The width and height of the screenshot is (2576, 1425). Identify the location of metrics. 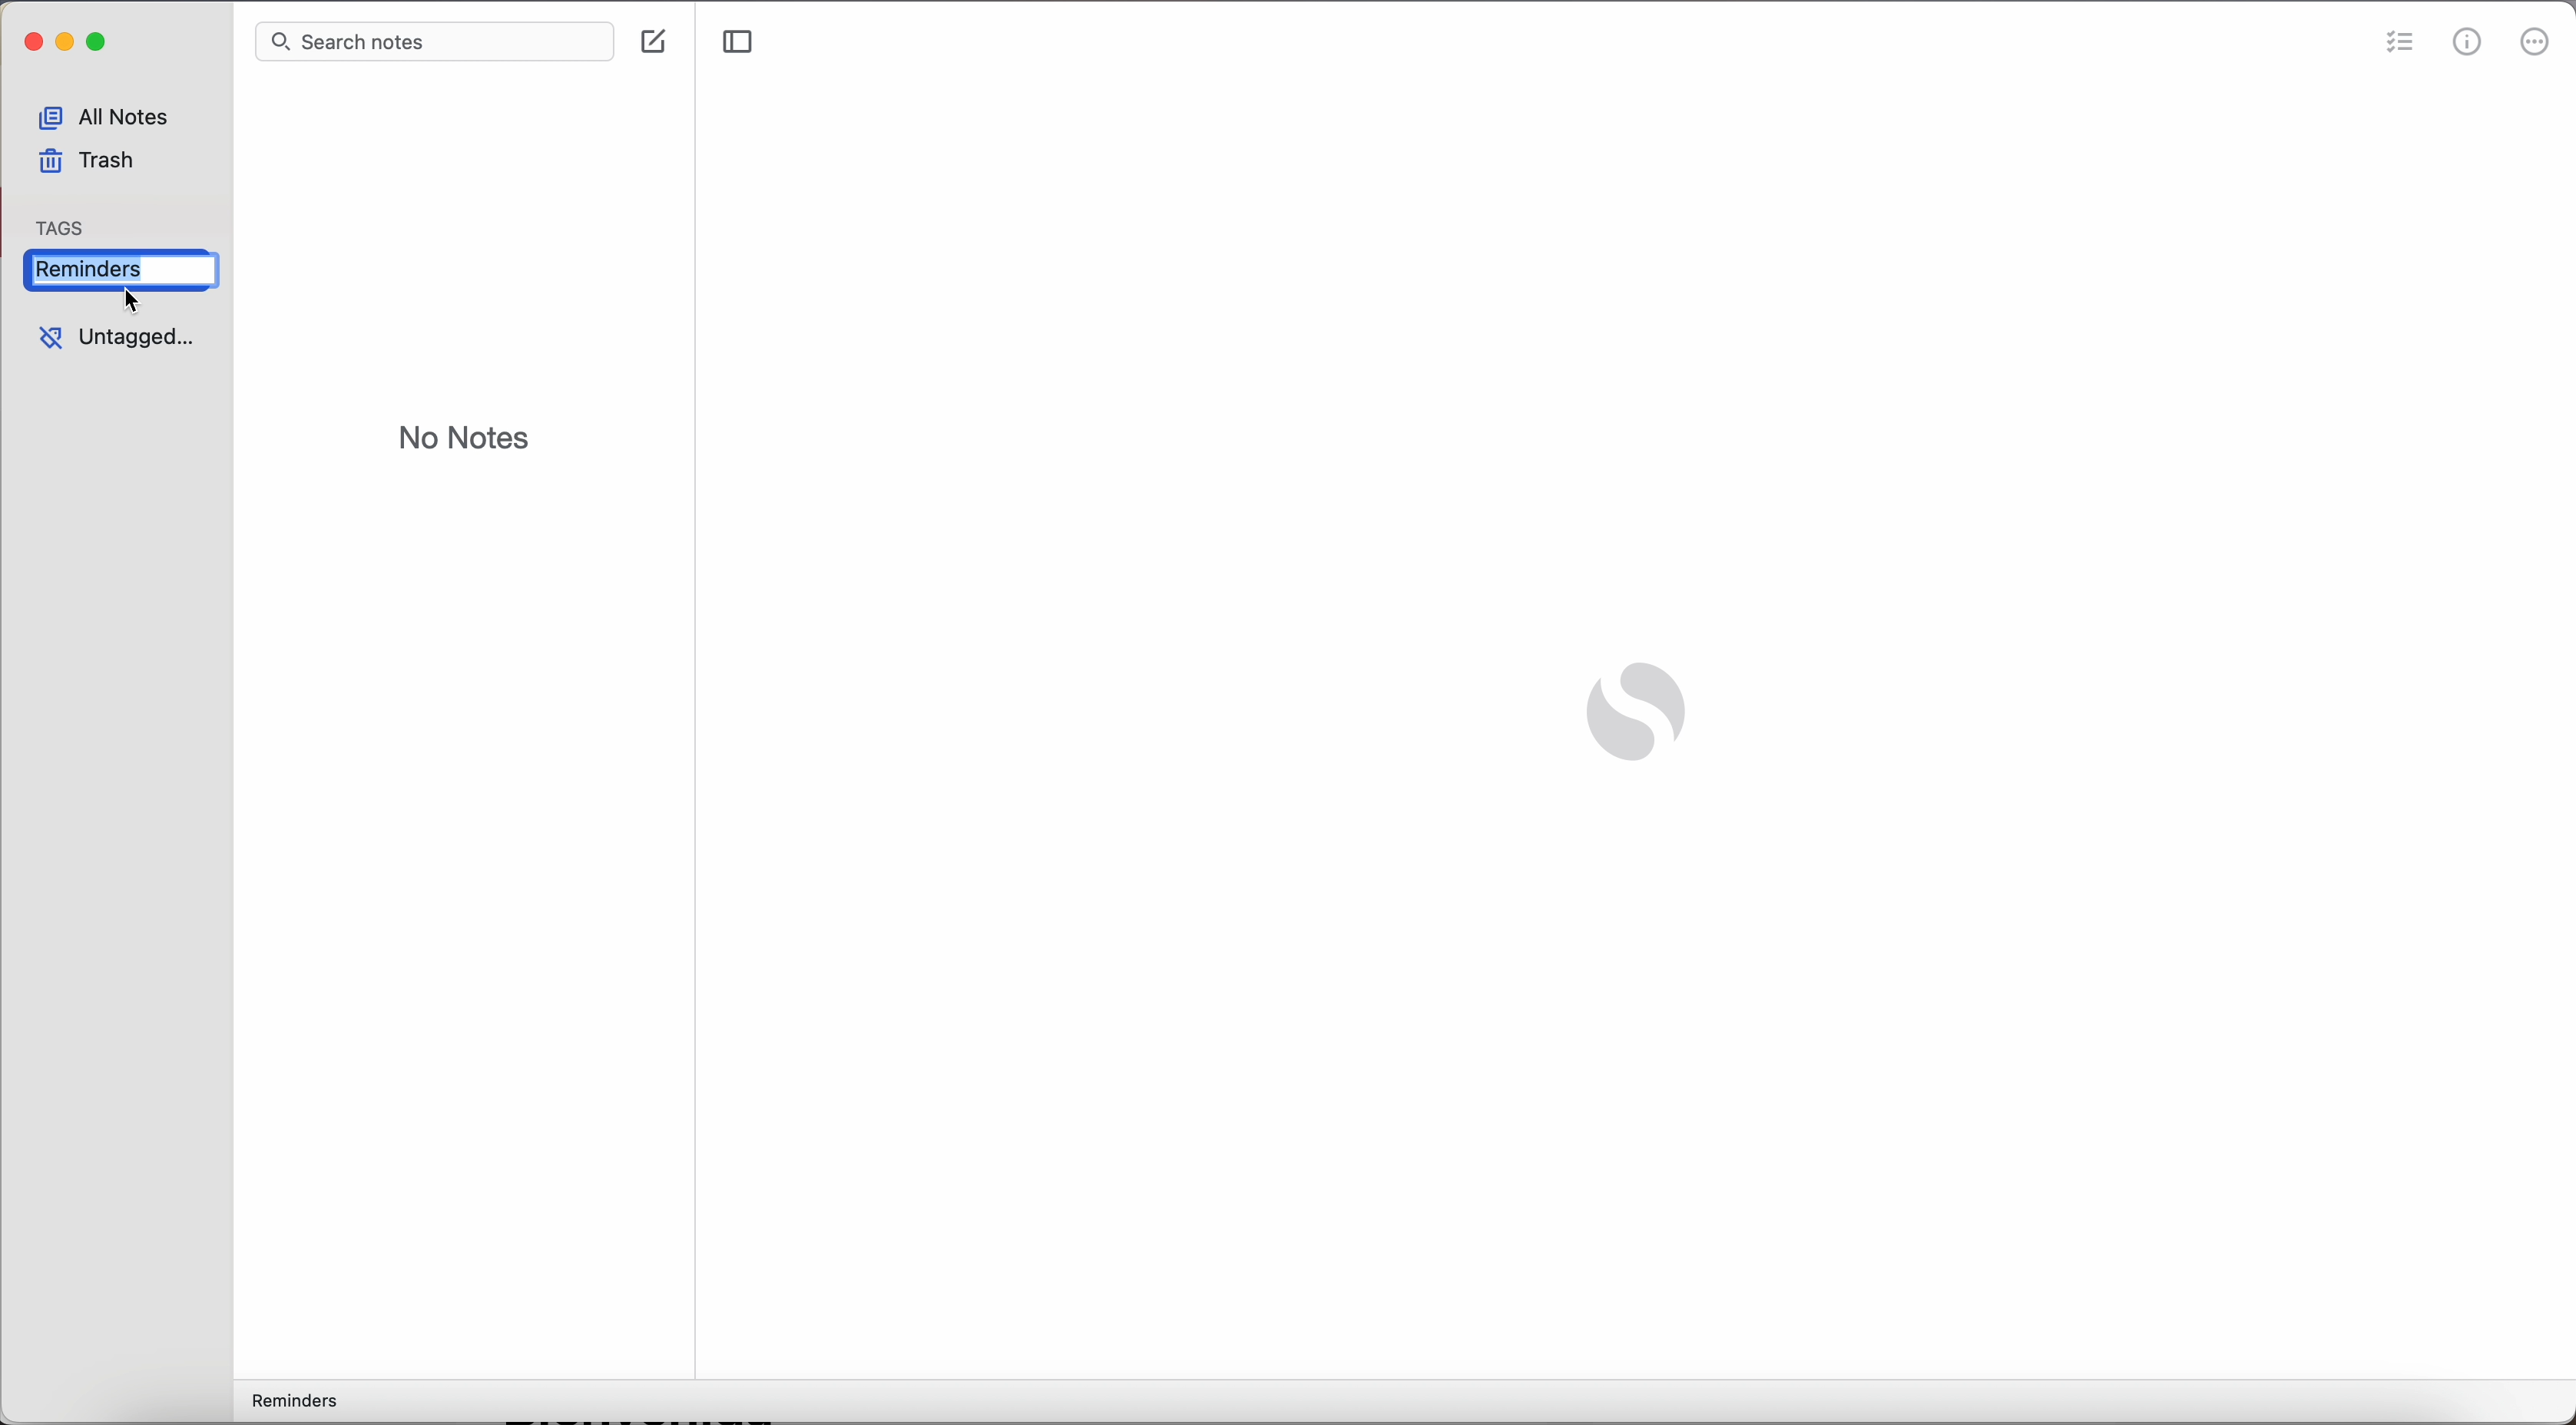
(2470, 44).